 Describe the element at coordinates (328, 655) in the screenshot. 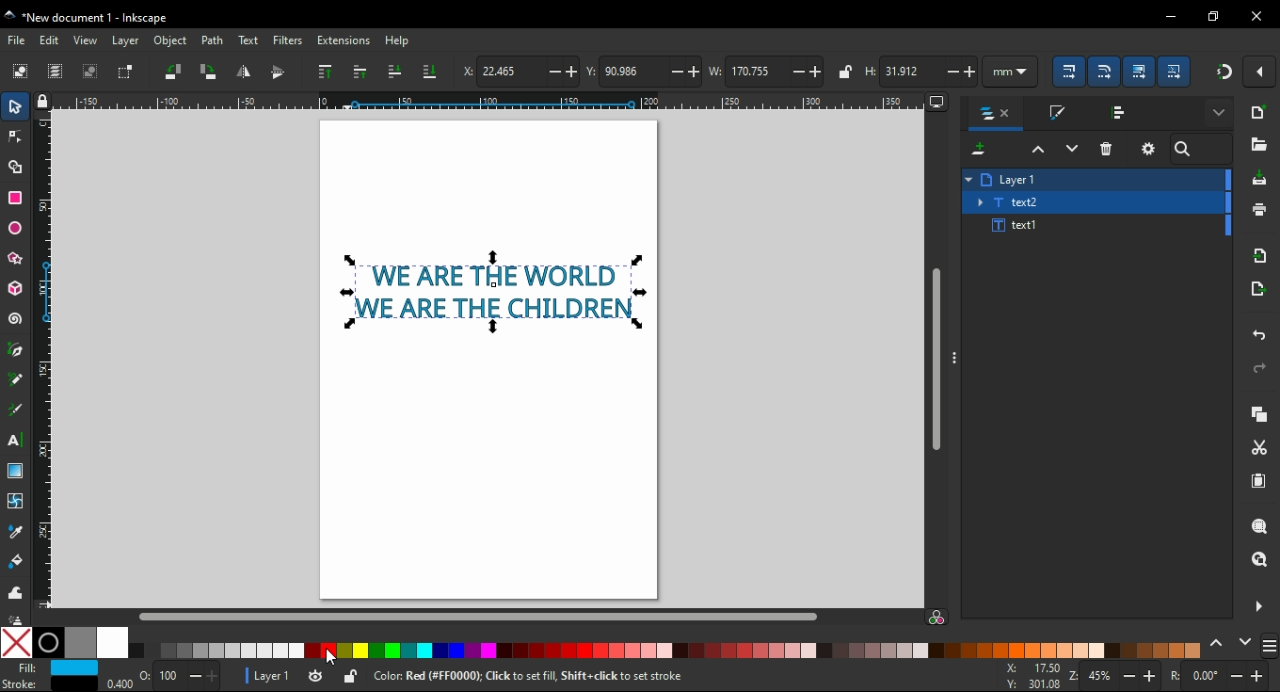

I see `mouse pointer` at that location.